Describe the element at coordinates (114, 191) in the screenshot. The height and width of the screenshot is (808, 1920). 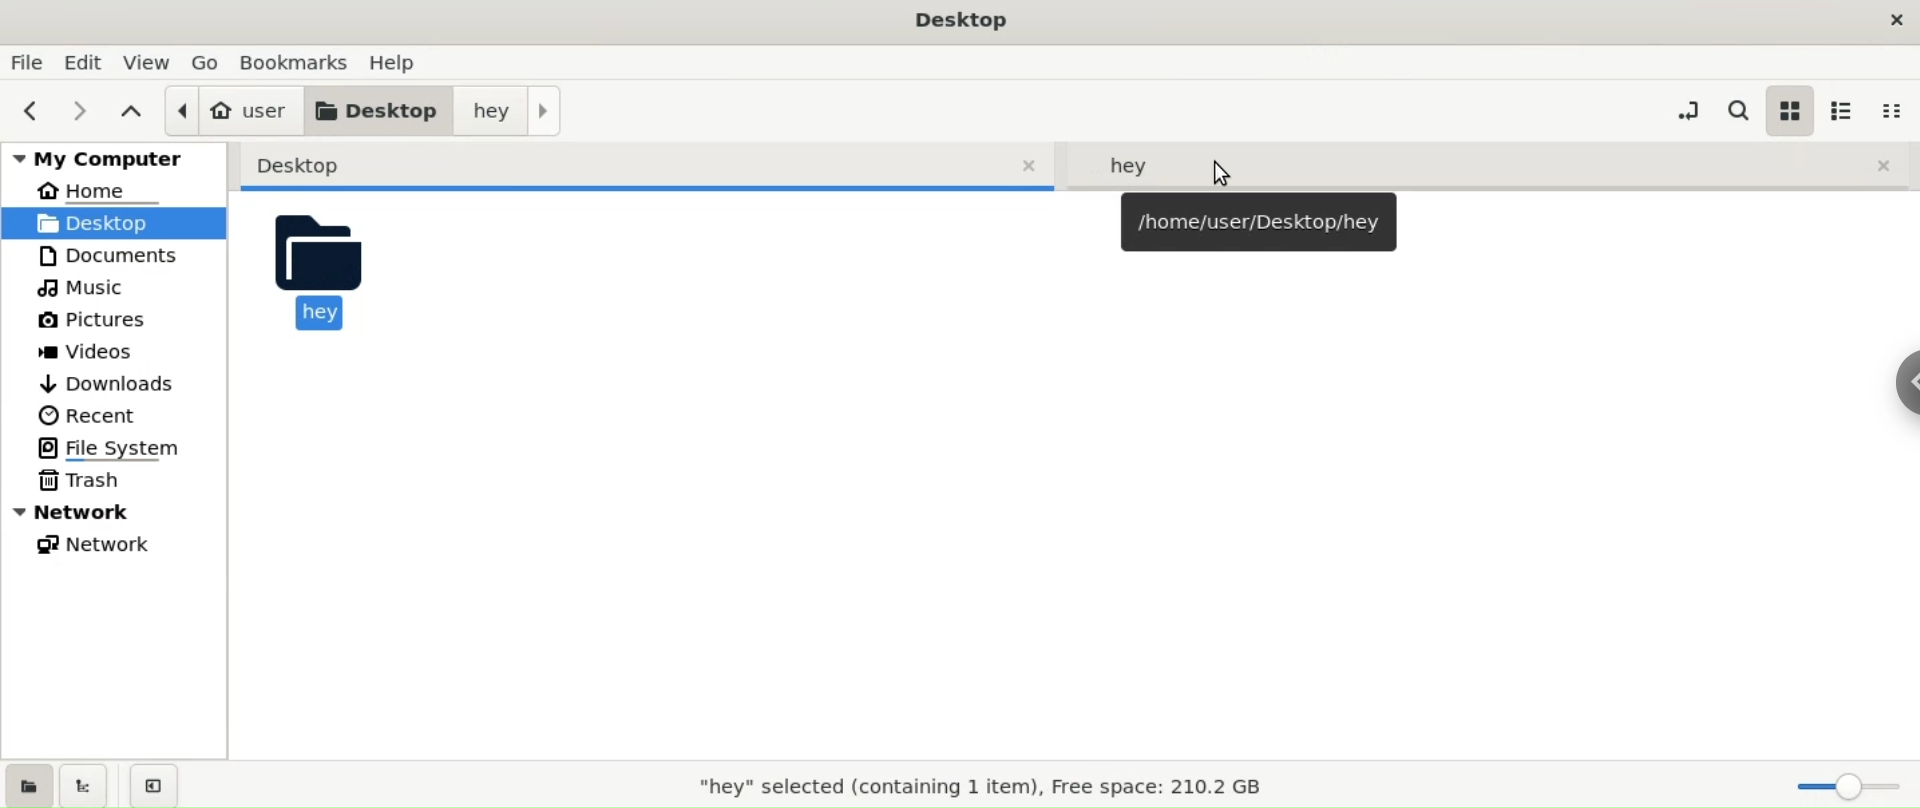
I see `home` at that location.